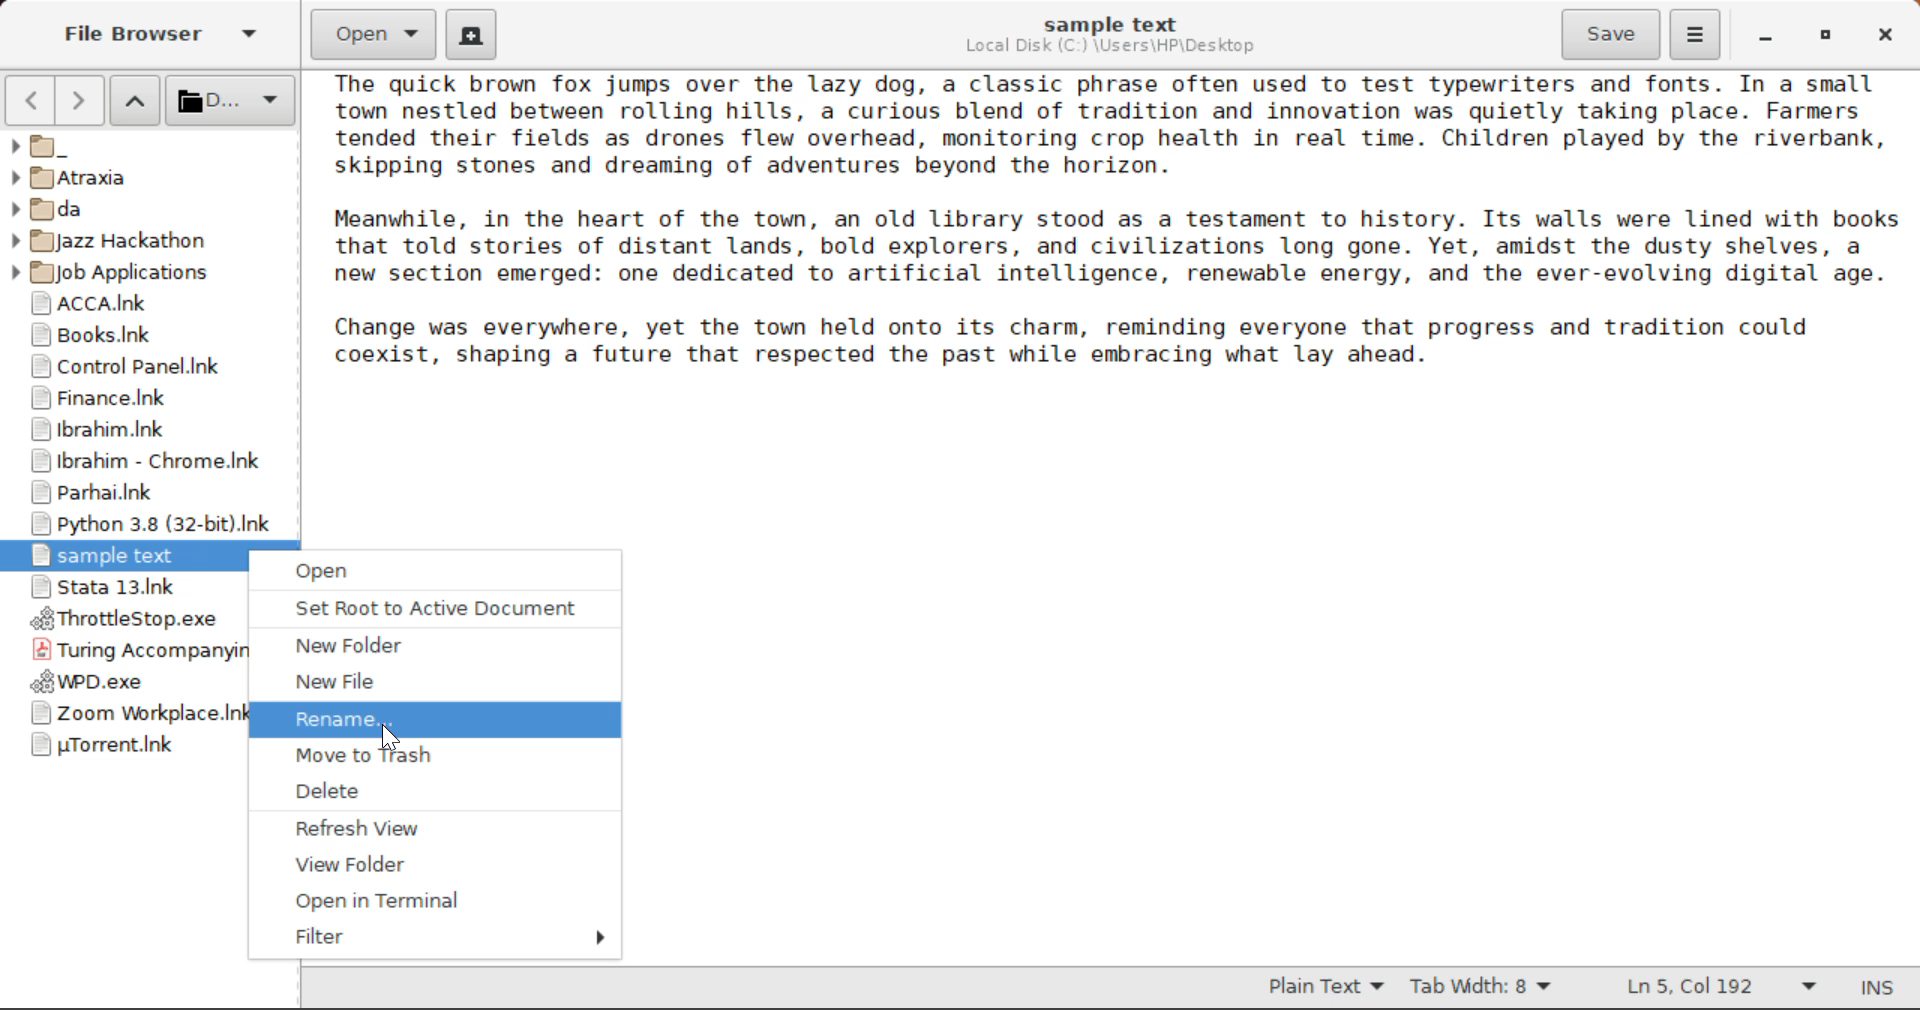 Image resolution: width=1920 pixels, height=1010 pixels. I want to click on Filter, so click(434, 936).